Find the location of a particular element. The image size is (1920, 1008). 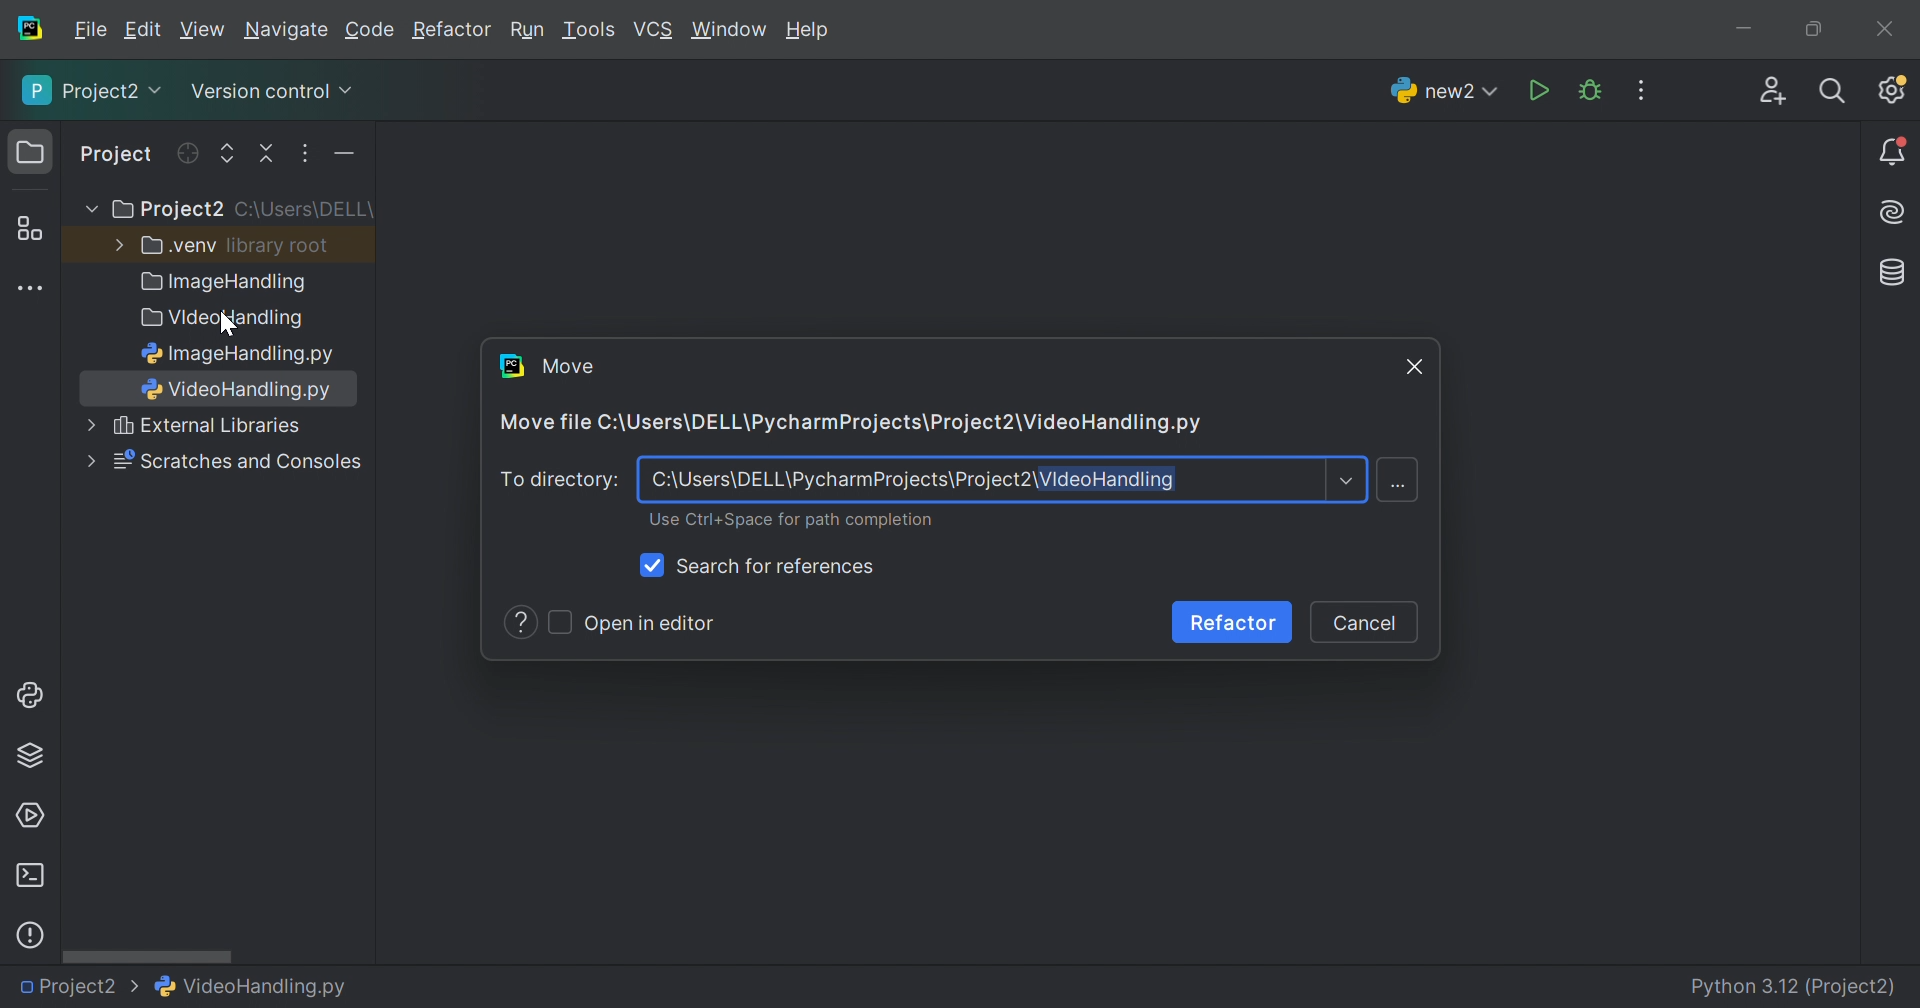

Project2 is located at coordinates (79, 987).